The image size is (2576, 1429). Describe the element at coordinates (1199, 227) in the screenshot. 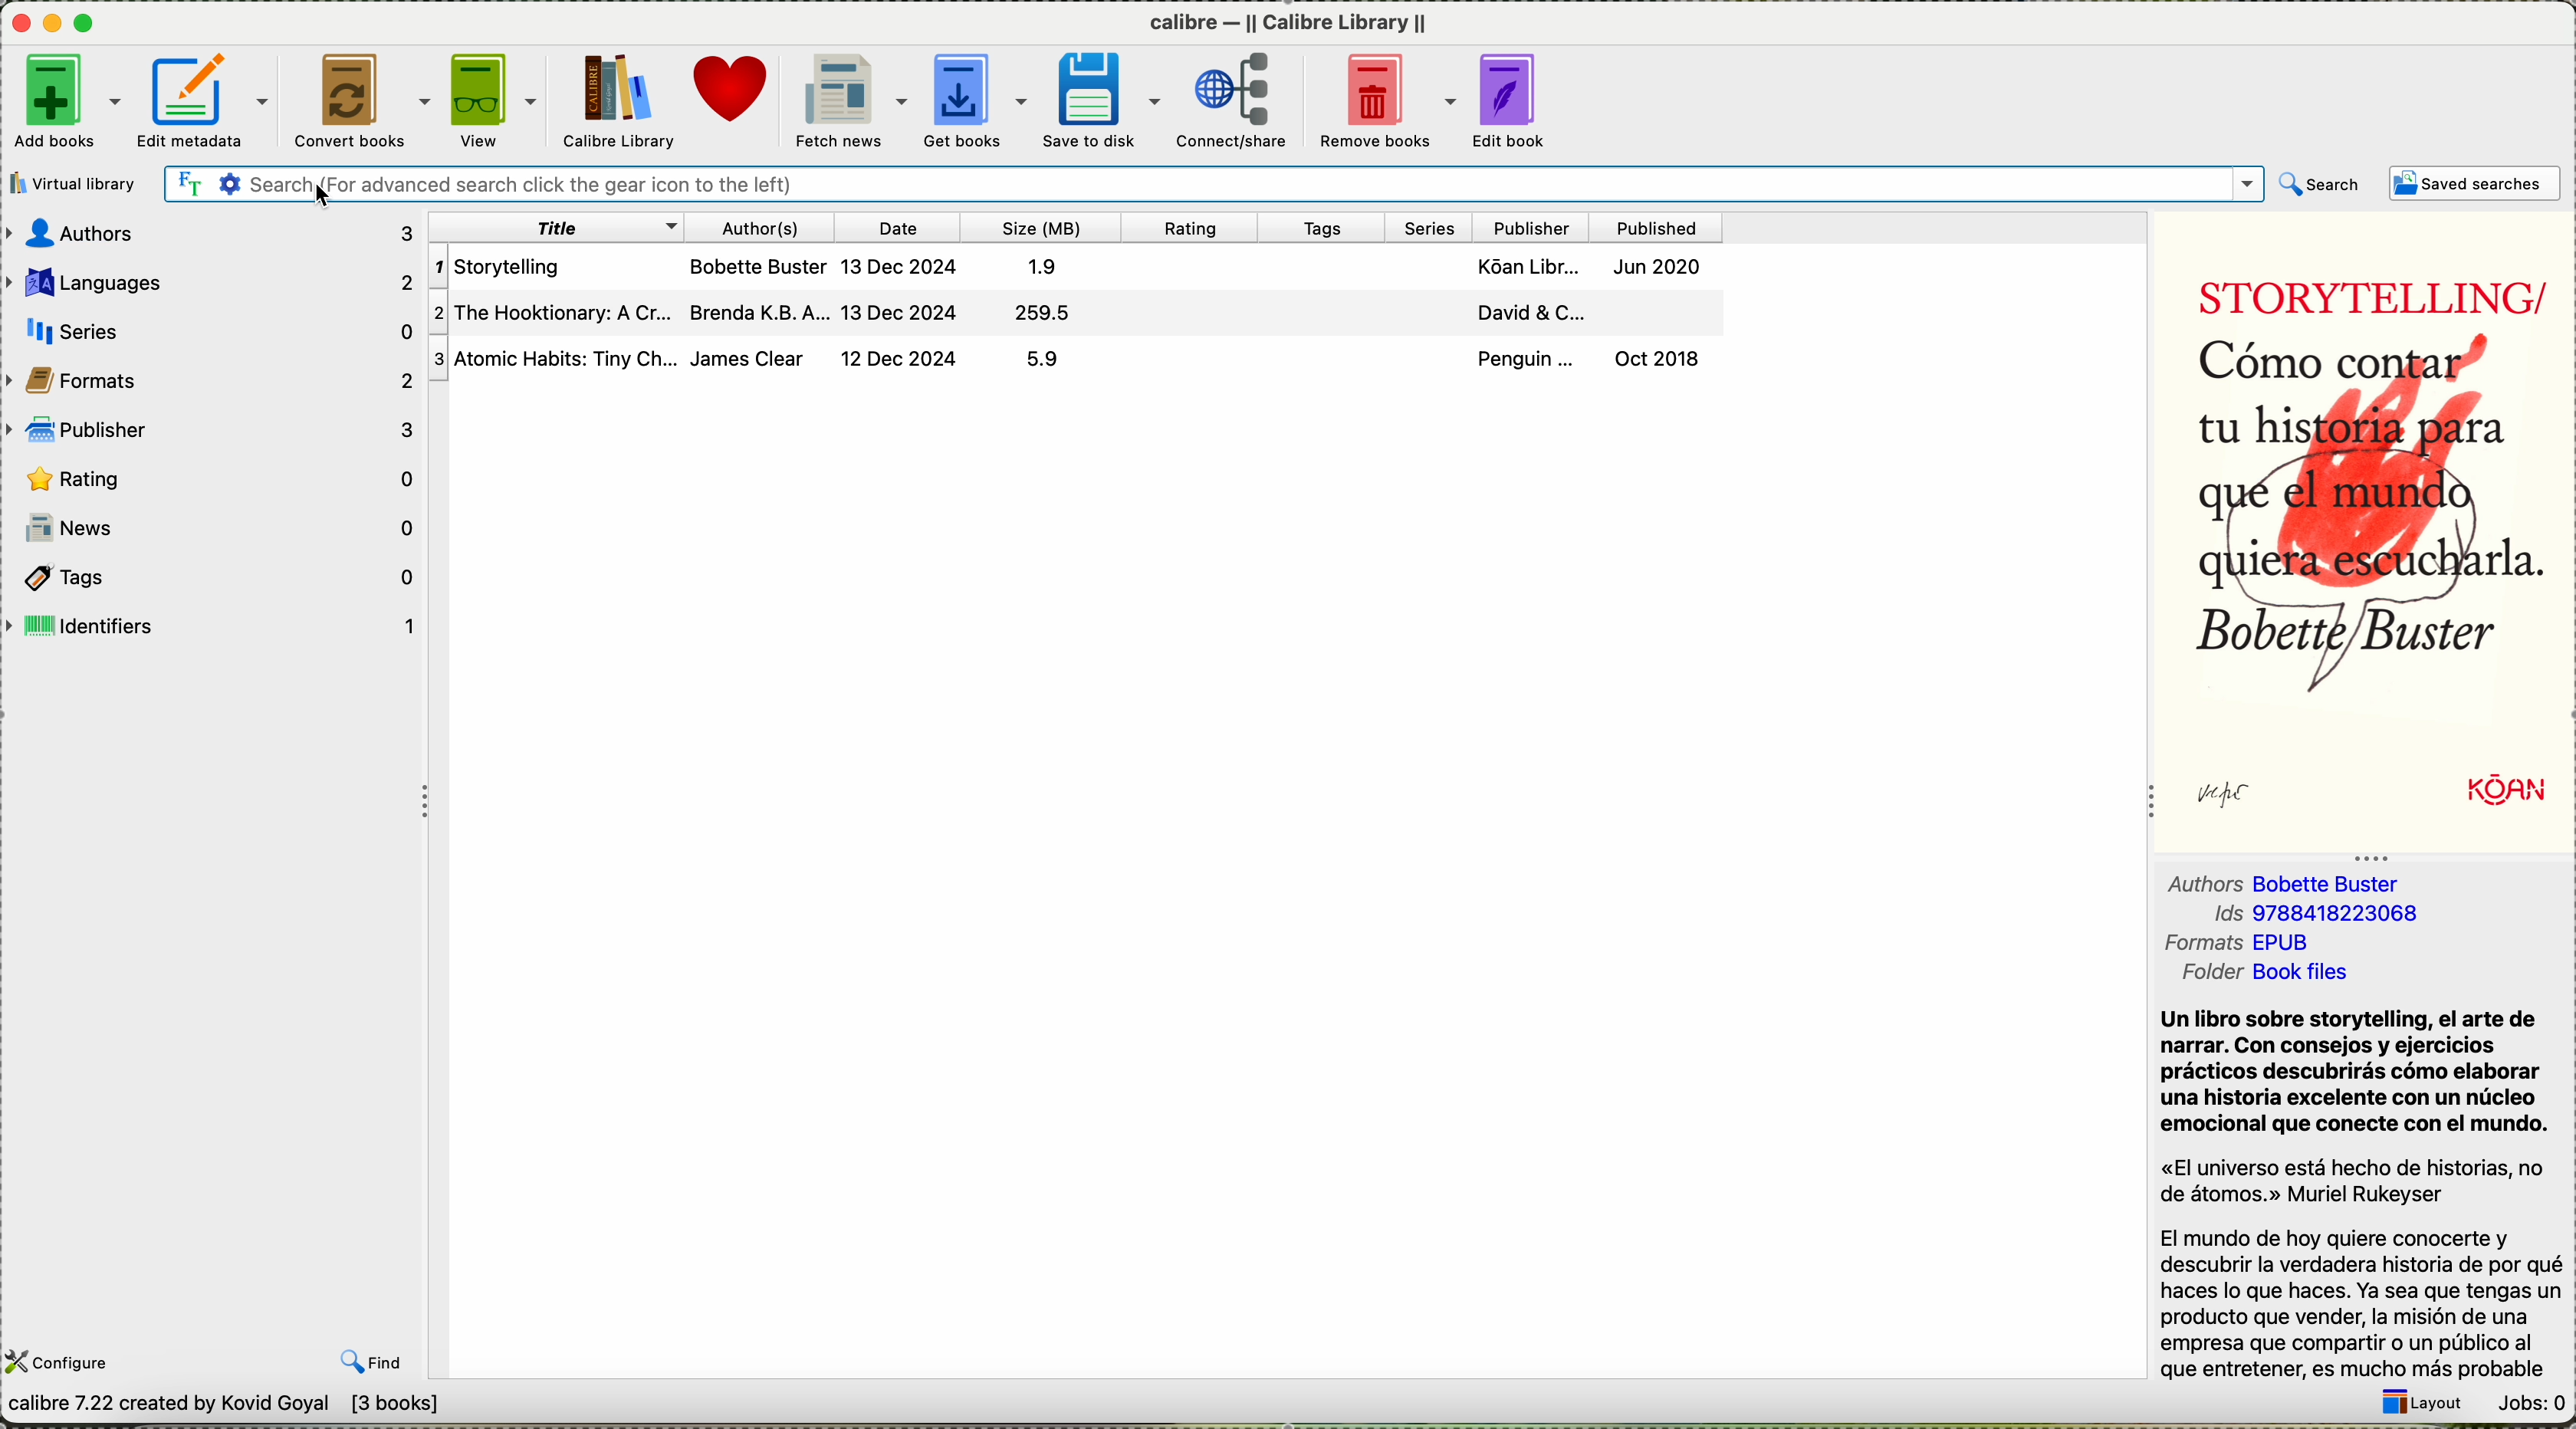

I see `rating` at that location.